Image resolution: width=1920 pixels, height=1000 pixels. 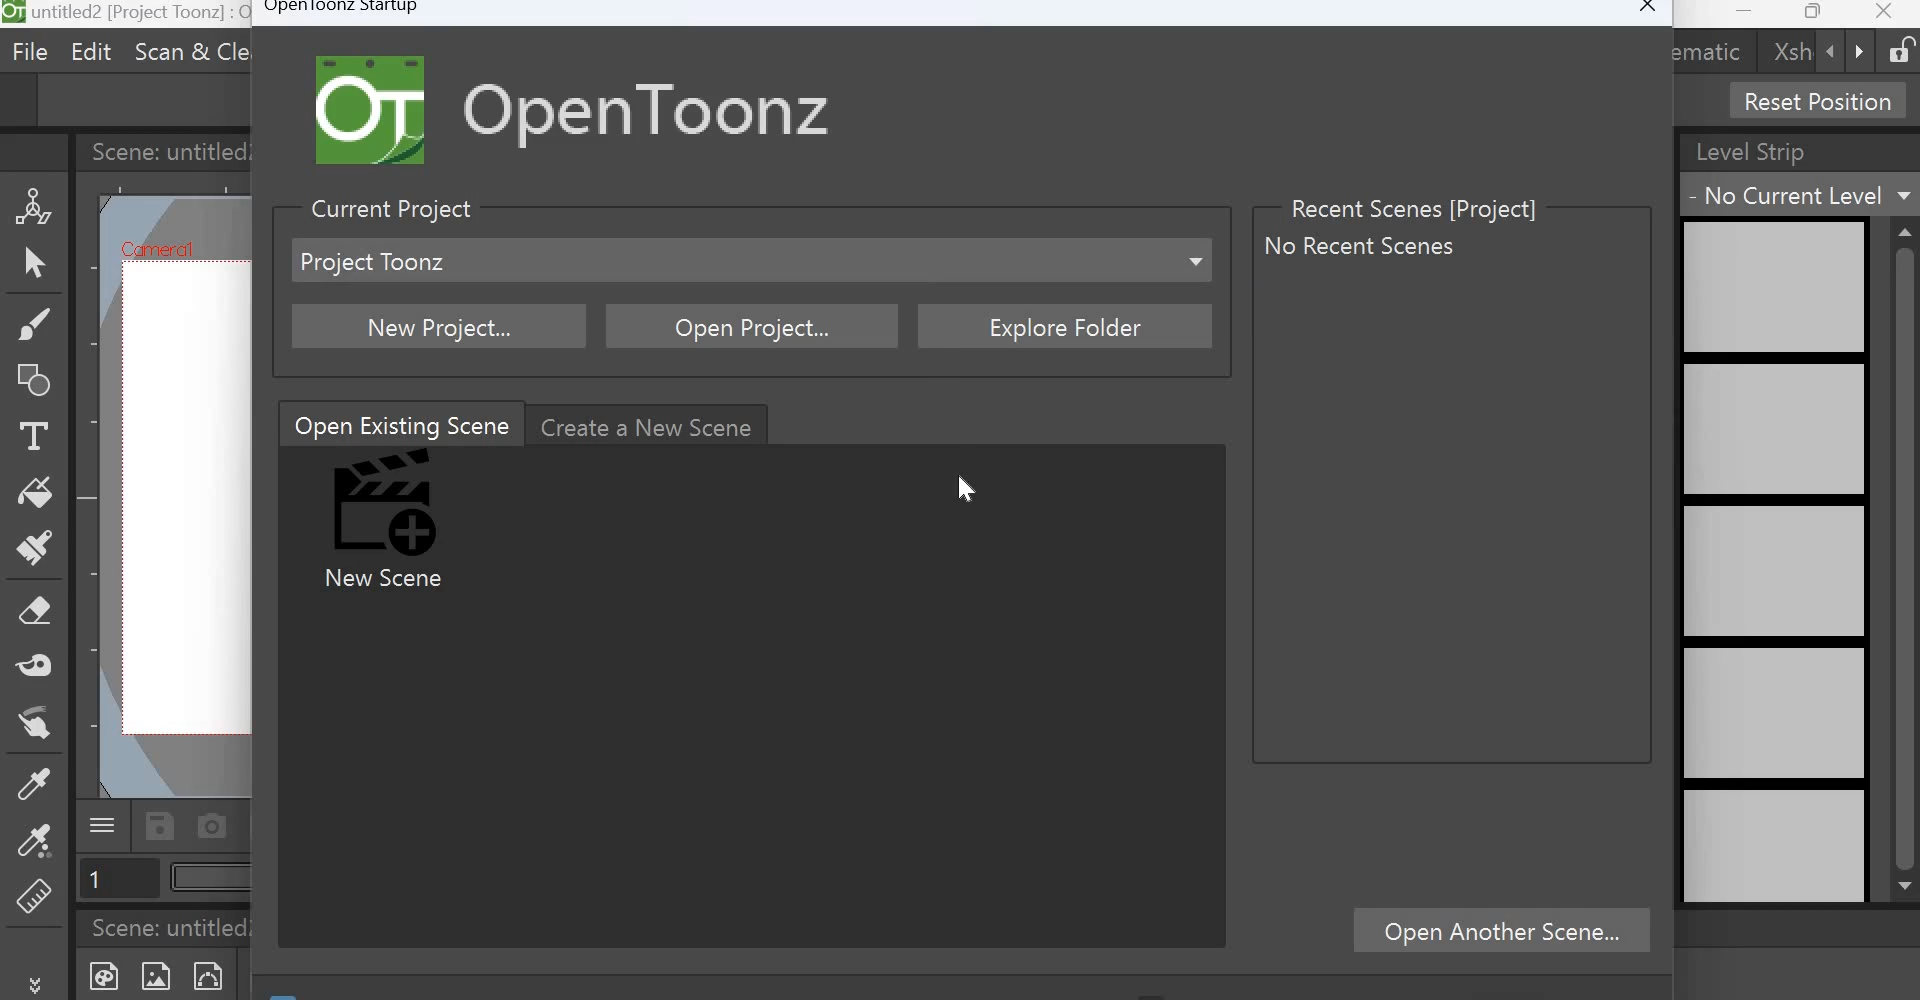 I want to click on Geometric Tool, so click(x=37, y=381).